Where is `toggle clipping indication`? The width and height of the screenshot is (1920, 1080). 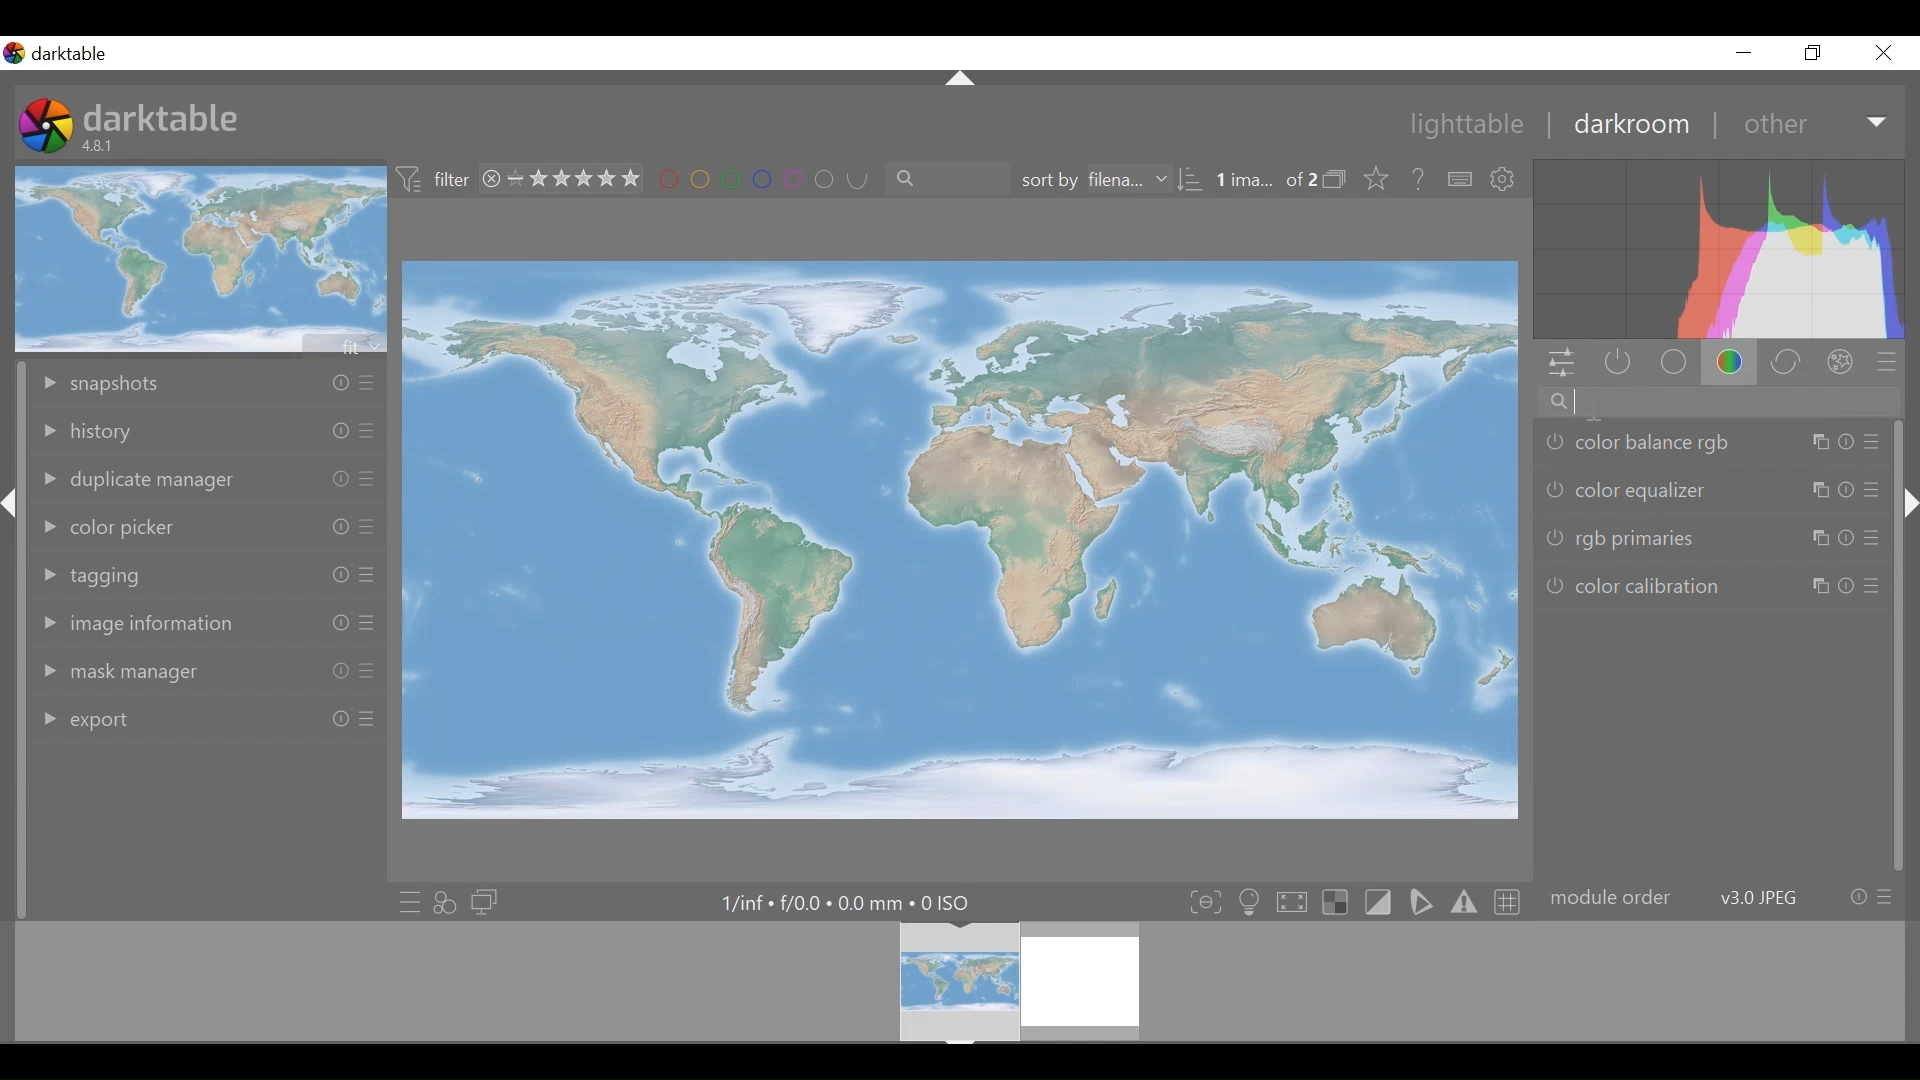
toggle clipping indication is located at coordinates (1377, 902).